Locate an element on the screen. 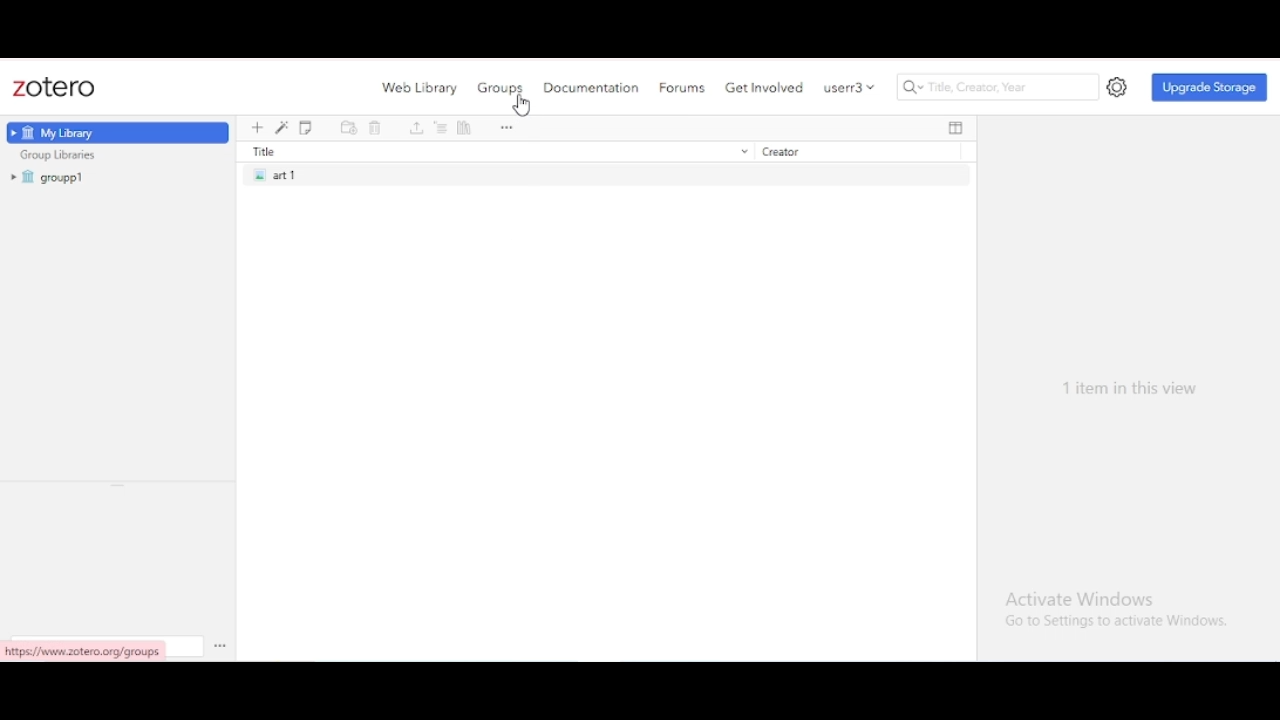 The width and height of the screenshot is (1280, 720). groupp1 is located at coordinates (50, 177).